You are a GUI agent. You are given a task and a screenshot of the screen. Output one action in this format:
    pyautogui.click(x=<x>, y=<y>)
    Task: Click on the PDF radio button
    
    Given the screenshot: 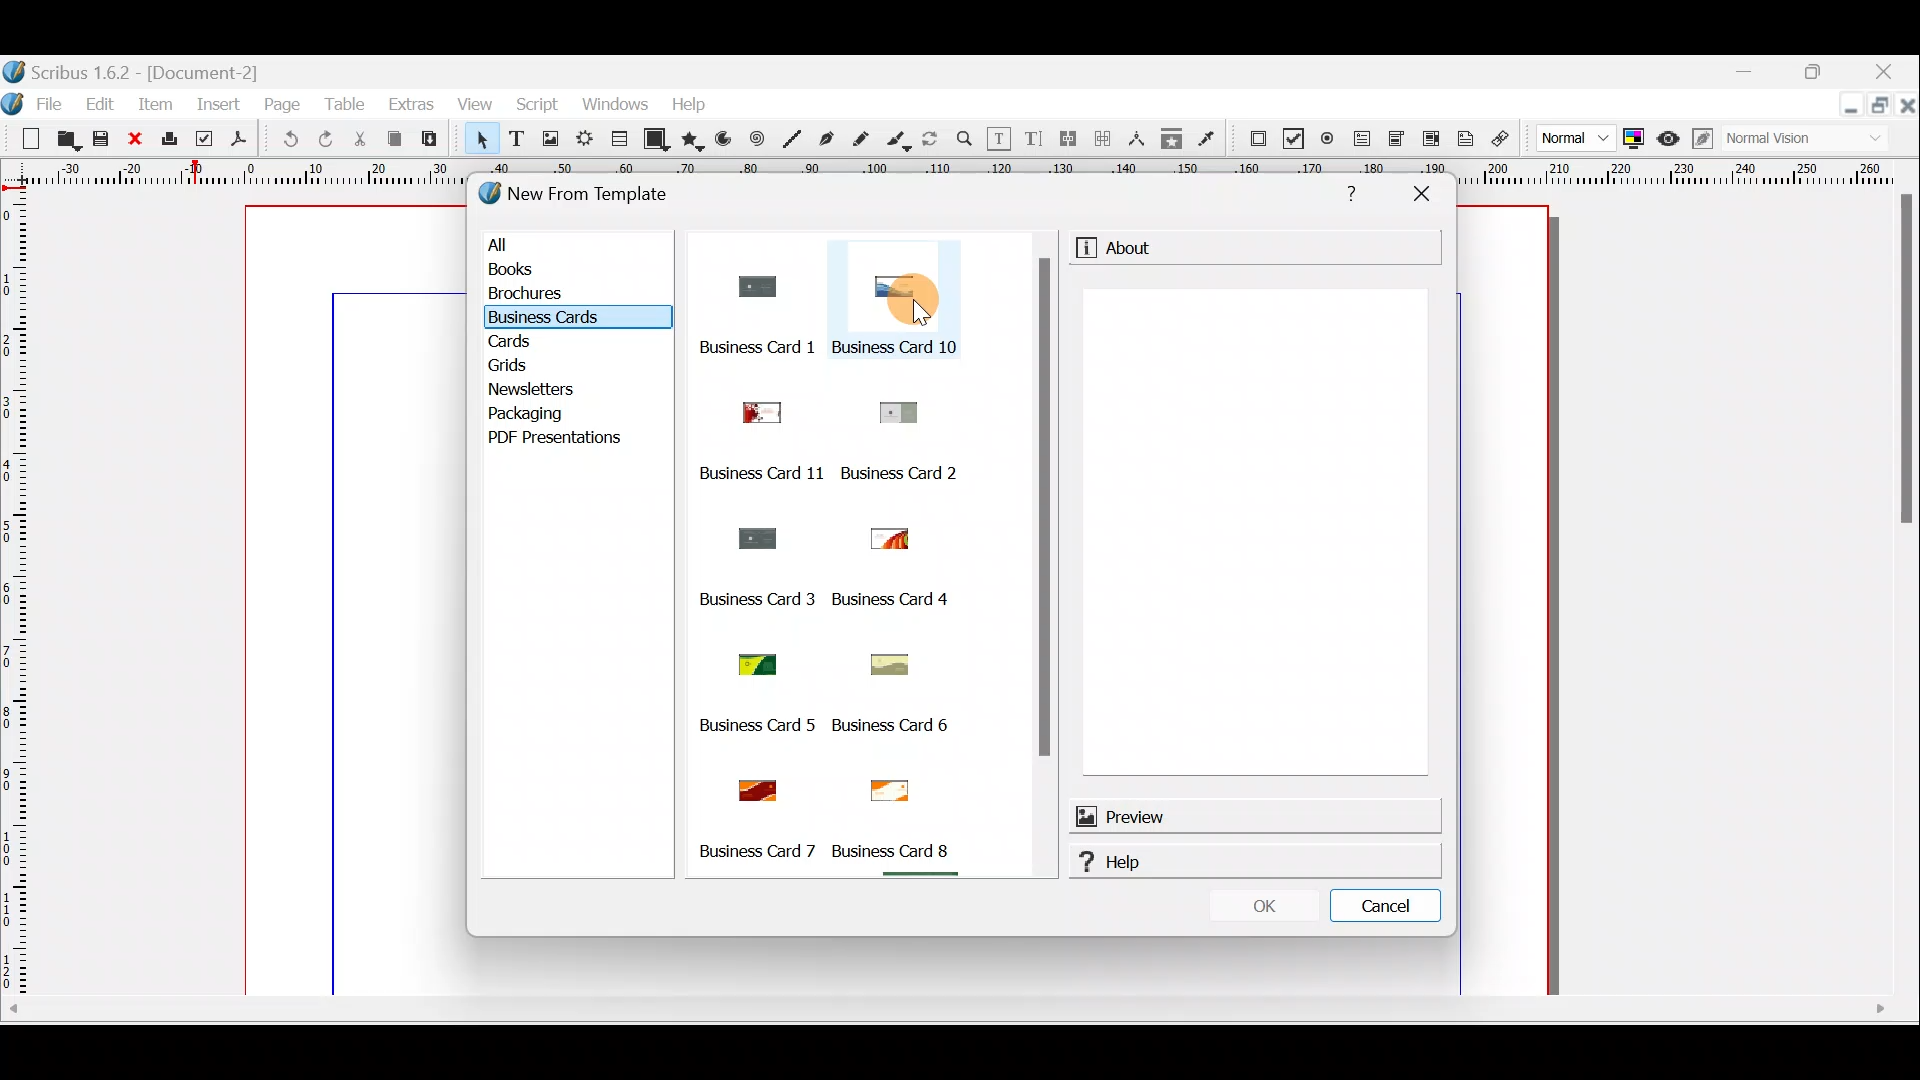 What is the action you would take?
    pyautogui.click(x=1328, y=137)
    